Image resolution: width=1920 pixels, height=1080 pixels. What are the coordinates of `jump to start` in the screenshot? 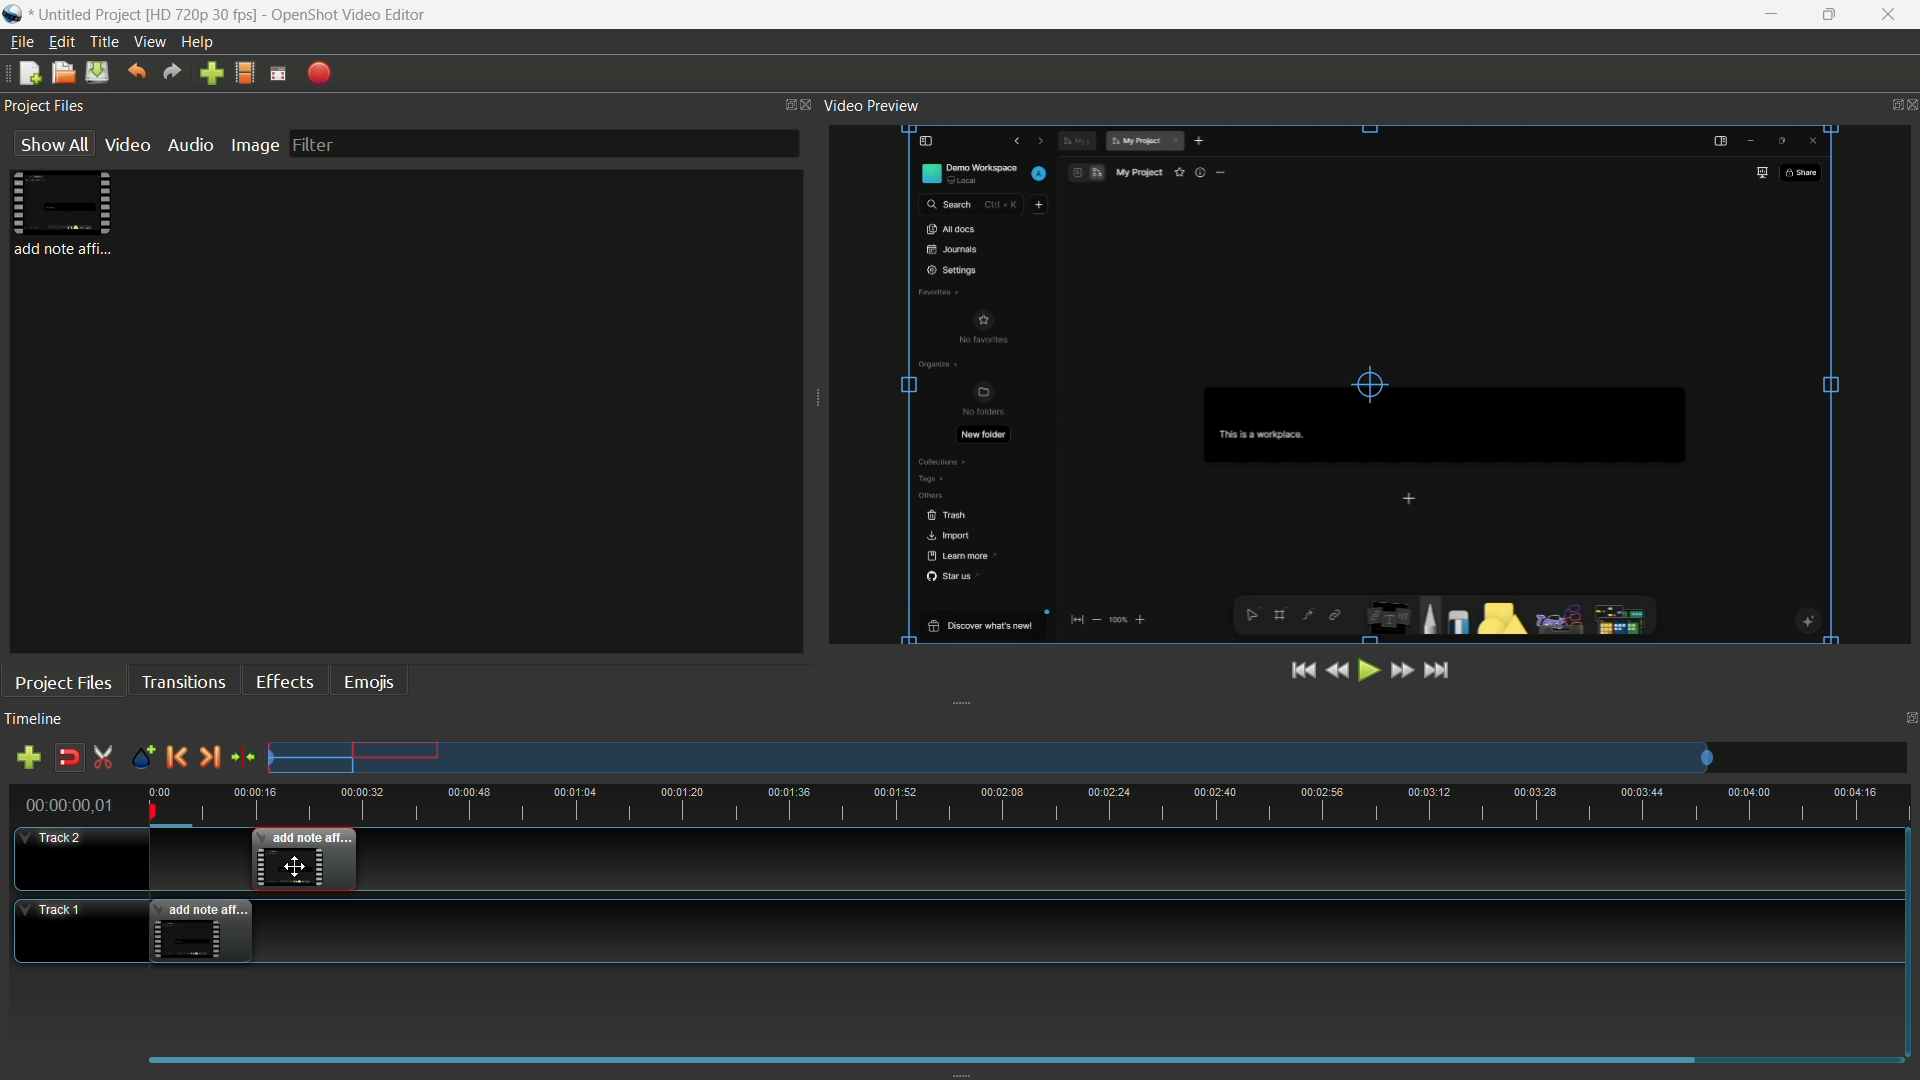 It's located at (1301, 672).